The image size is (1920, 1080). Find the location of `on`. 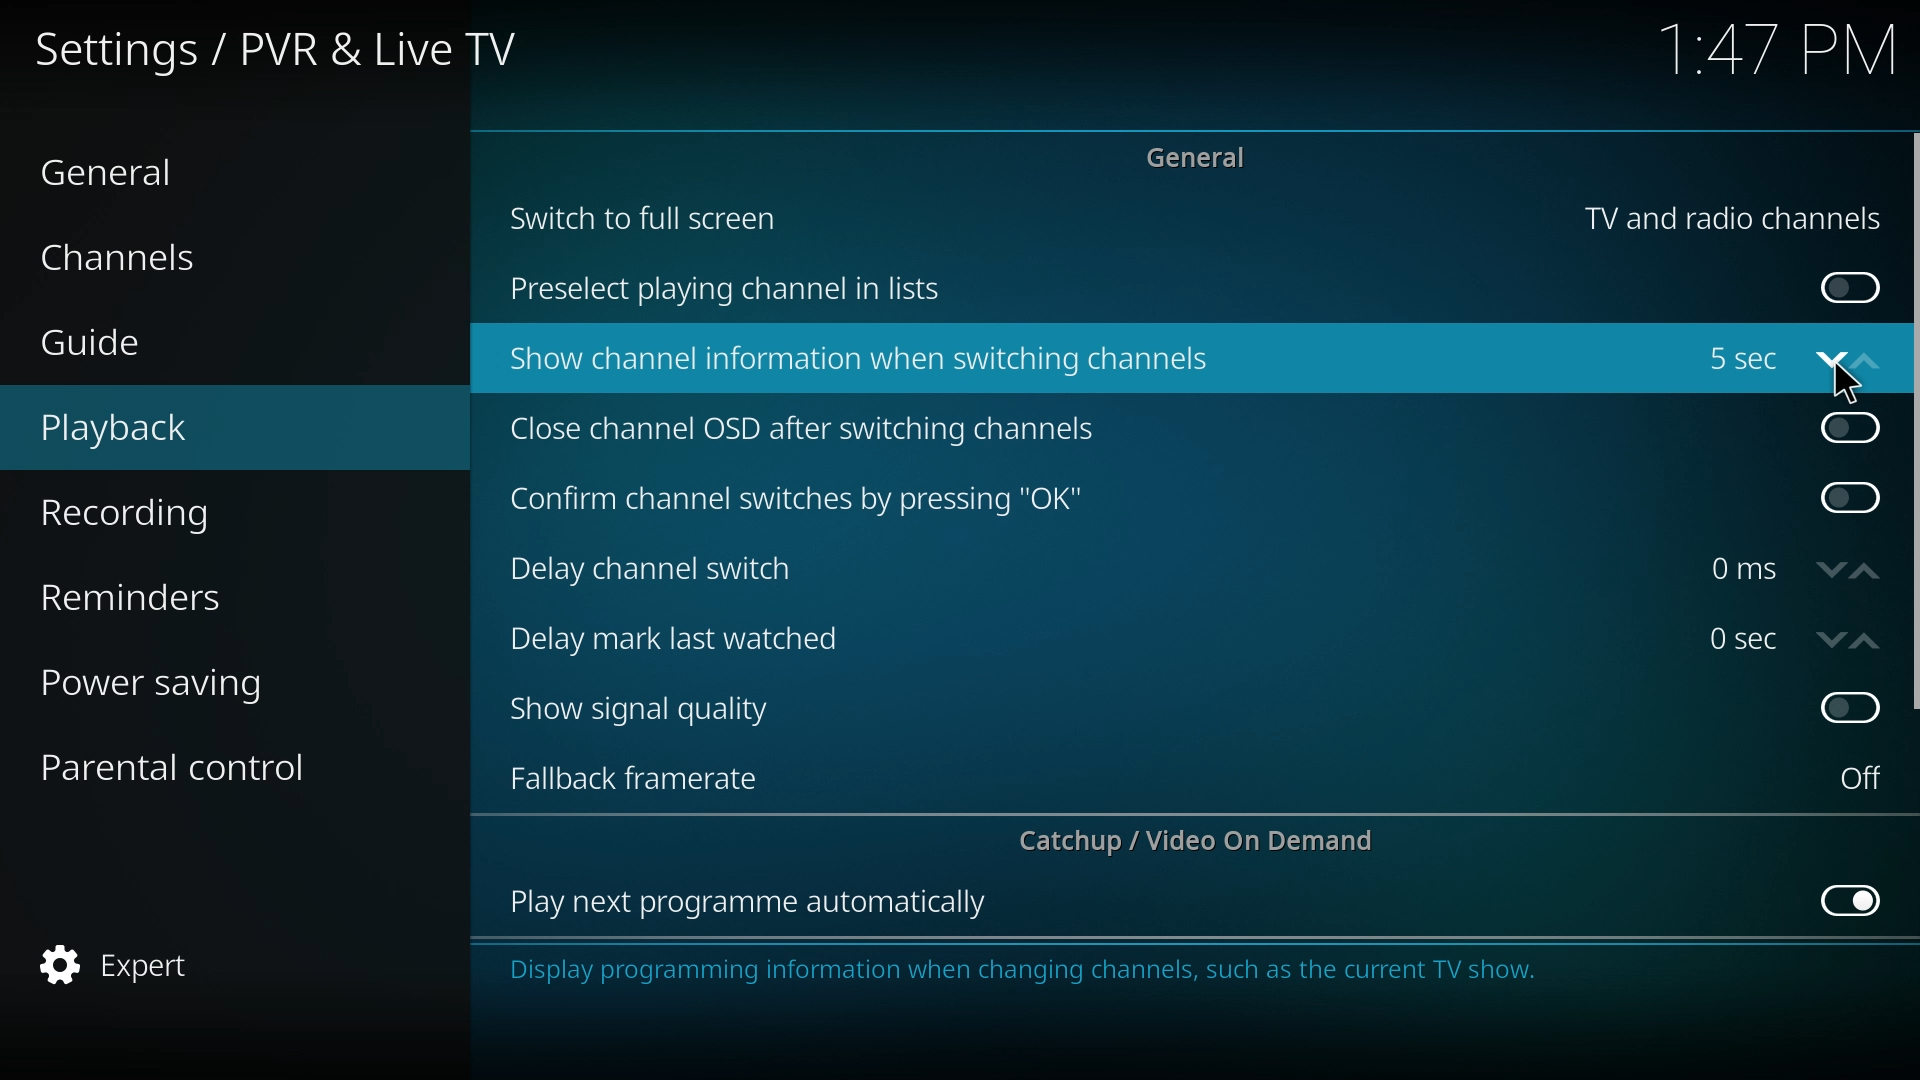

on is located at coordinates (1851, 289).